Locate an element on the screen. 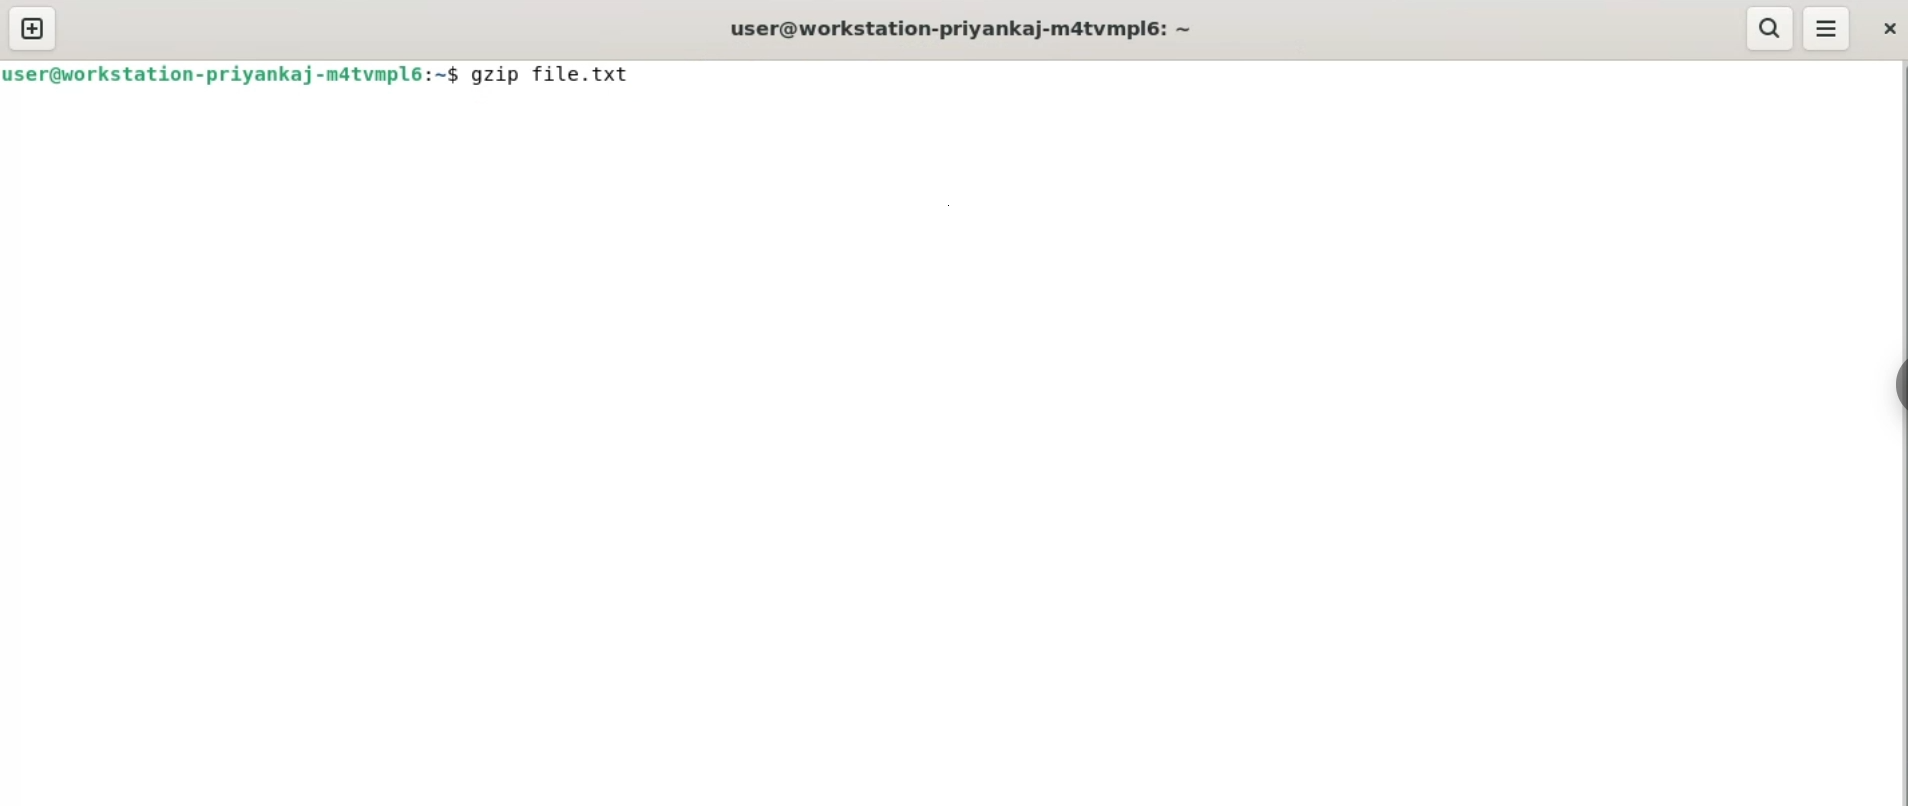 This screenshot has width=1908, height=806. new tab is located at coordinates (35, 28).